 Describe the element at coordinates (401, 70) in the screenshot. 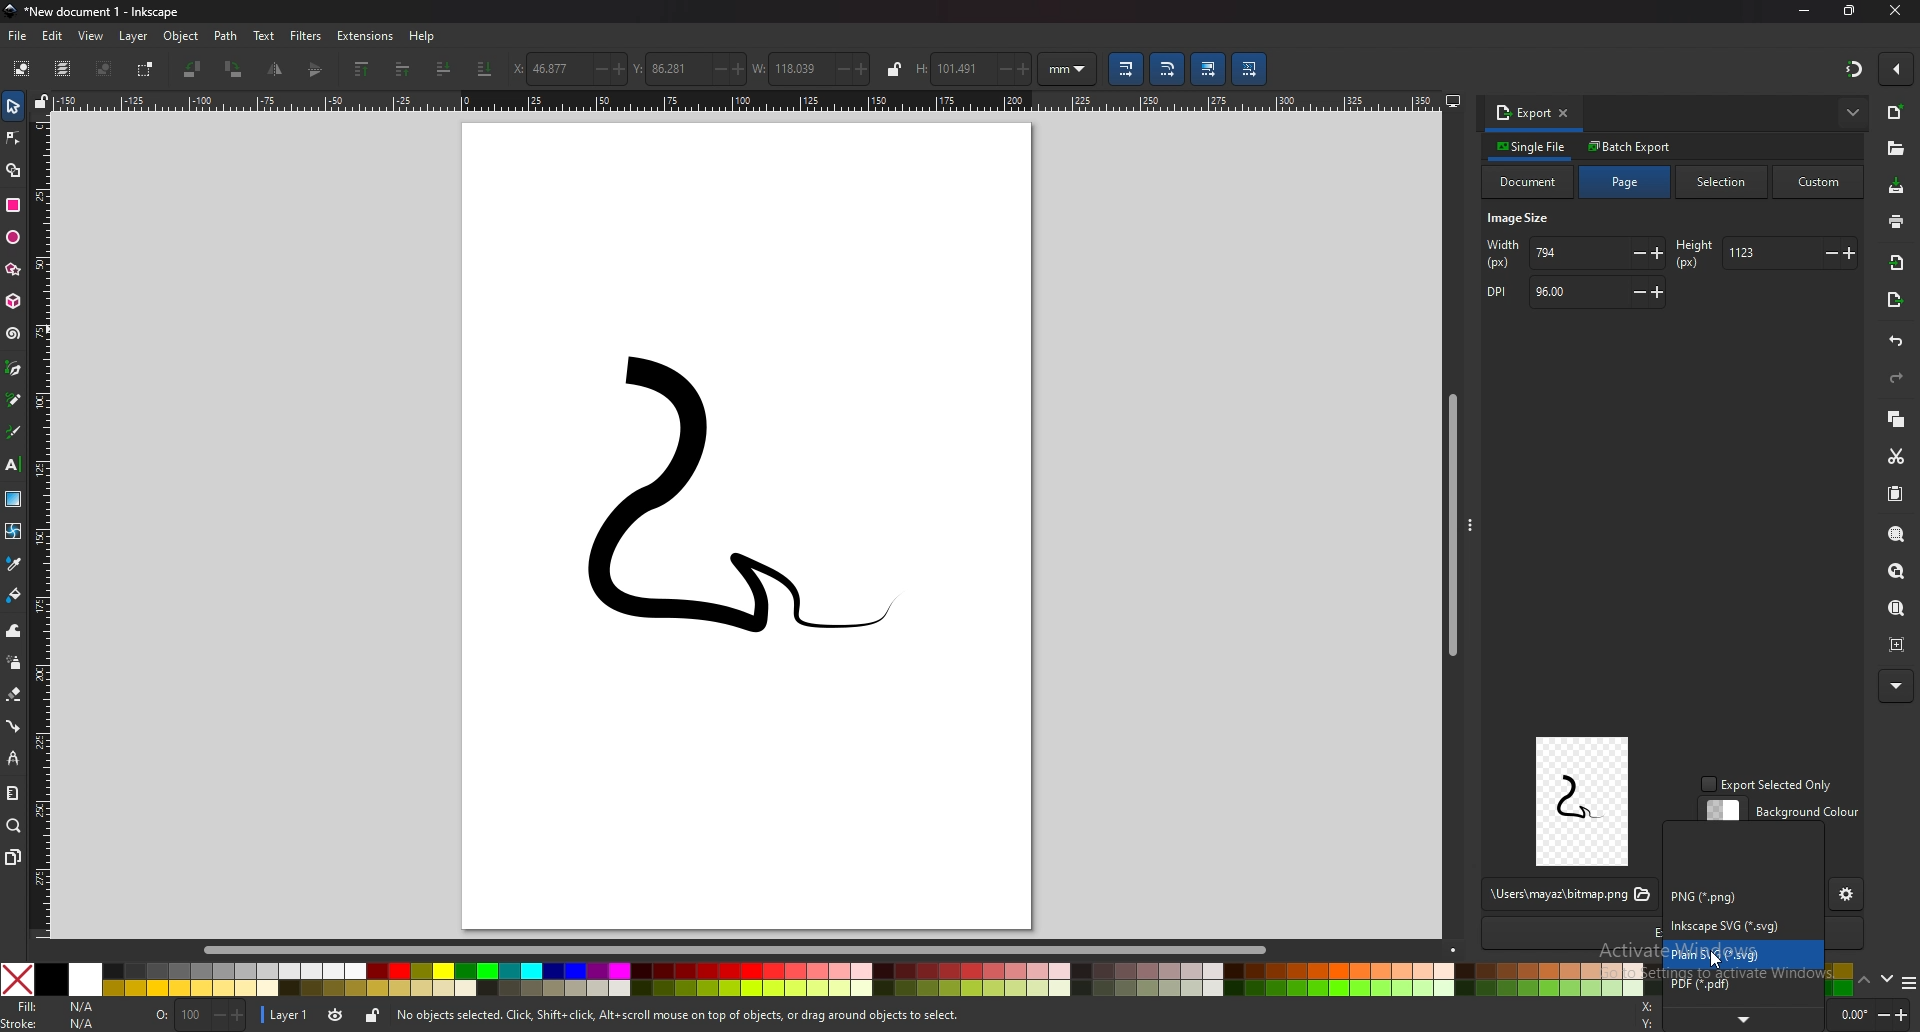

I see `raise selection one step` at that location.